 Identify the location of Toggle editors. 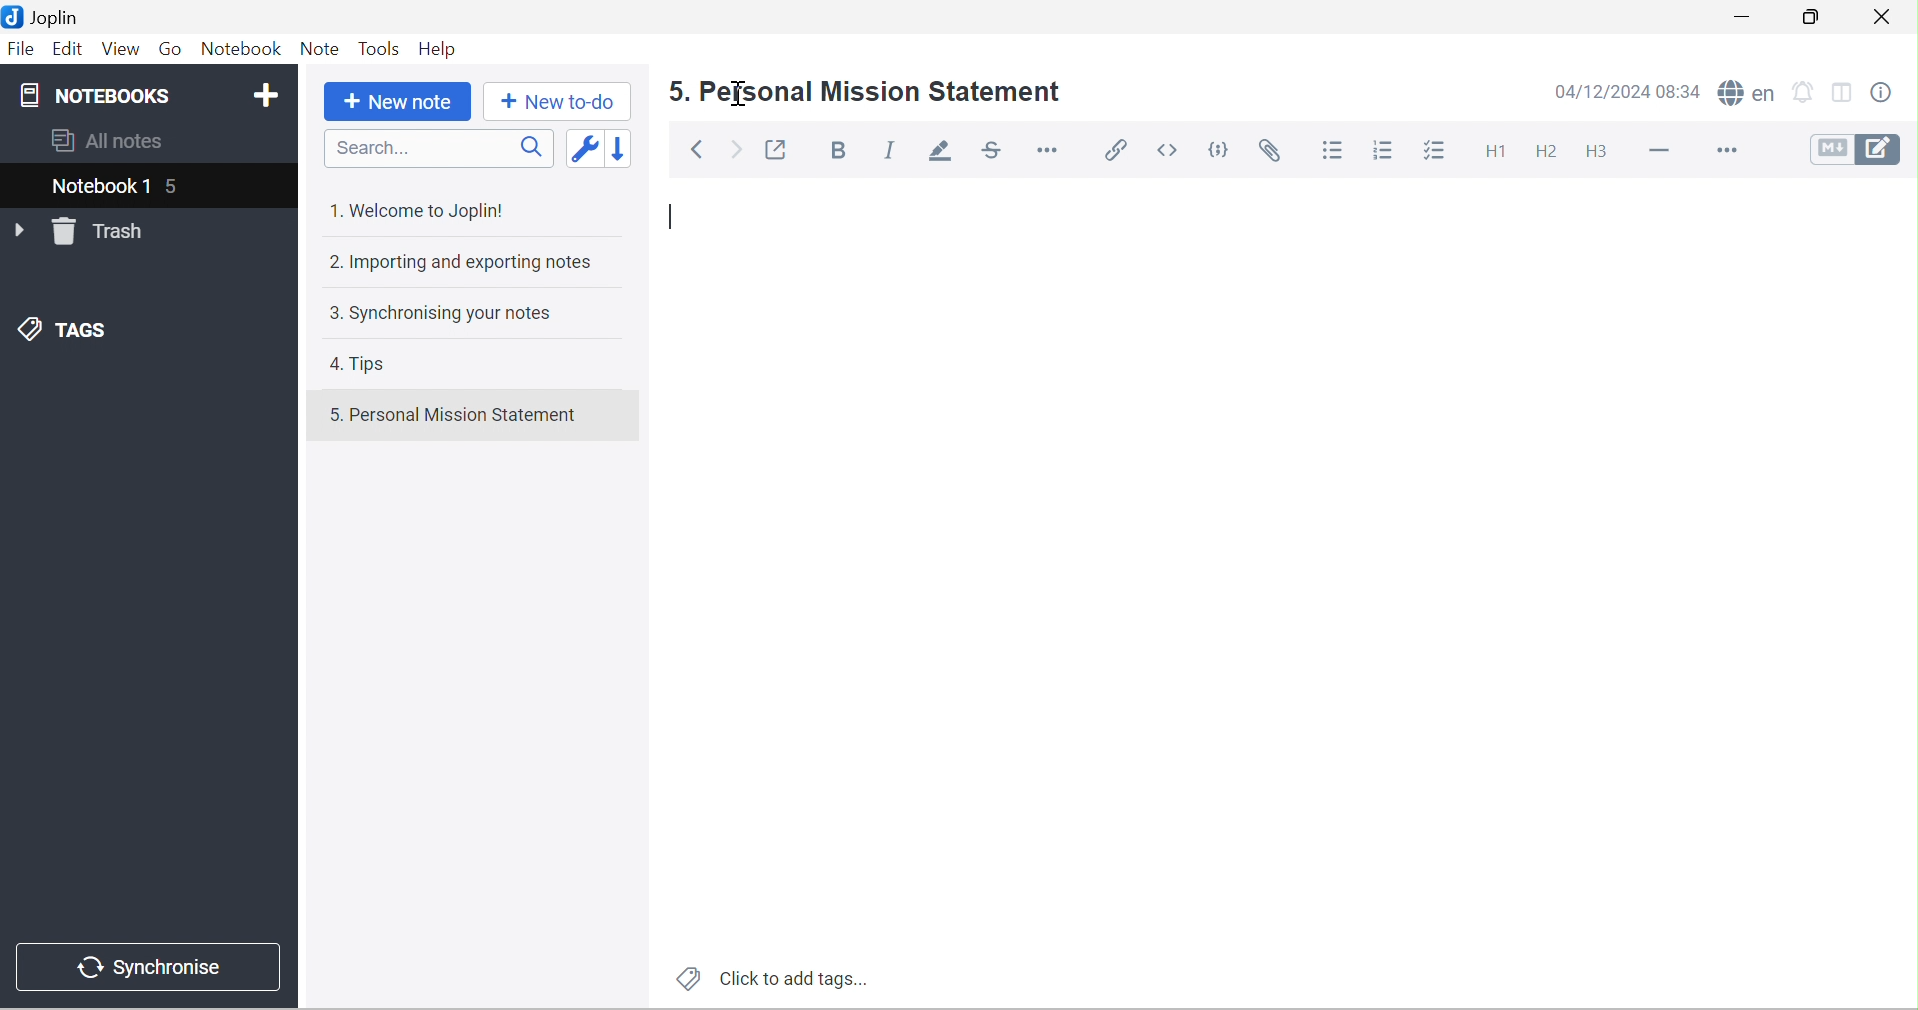
(1854, 148).